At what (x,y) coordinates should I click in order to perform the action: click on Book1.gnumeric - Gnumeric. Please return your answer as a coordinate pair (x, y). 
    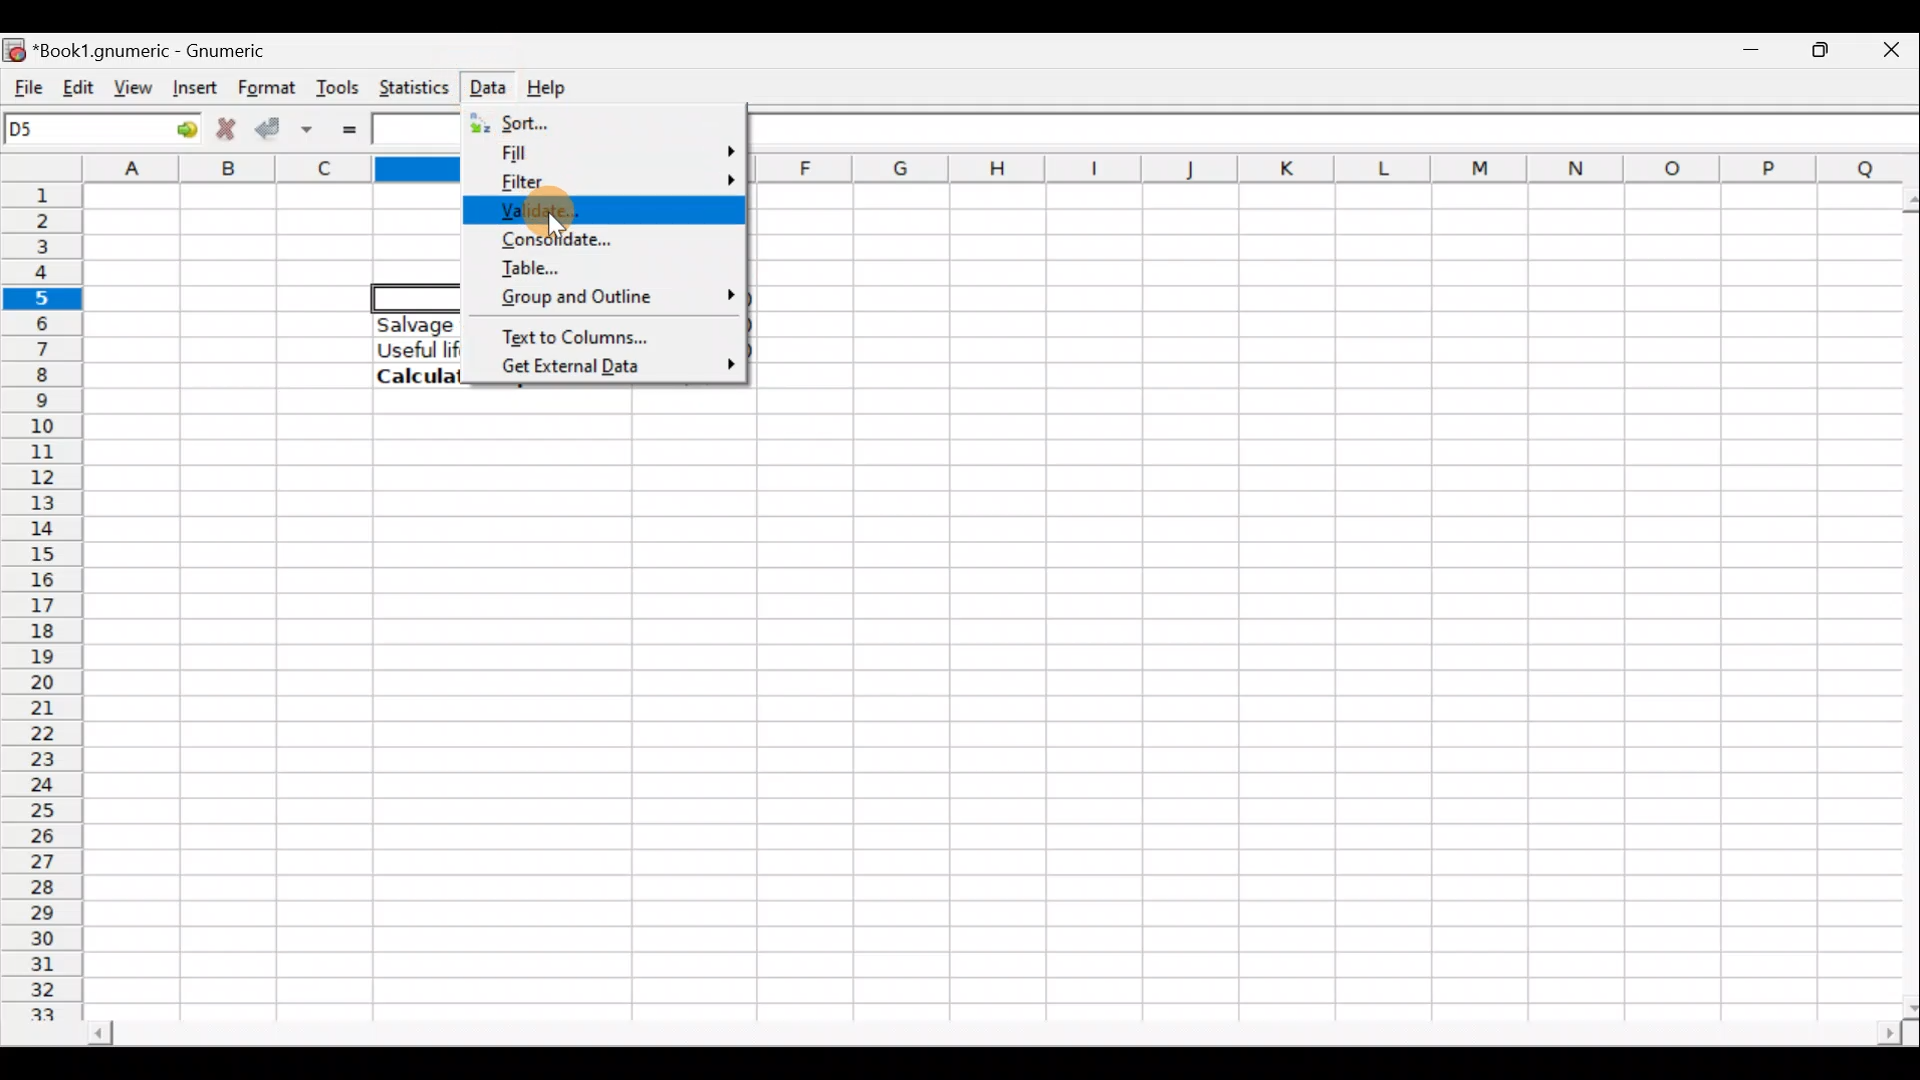
    Looking at the image, I should click on (164, 49).